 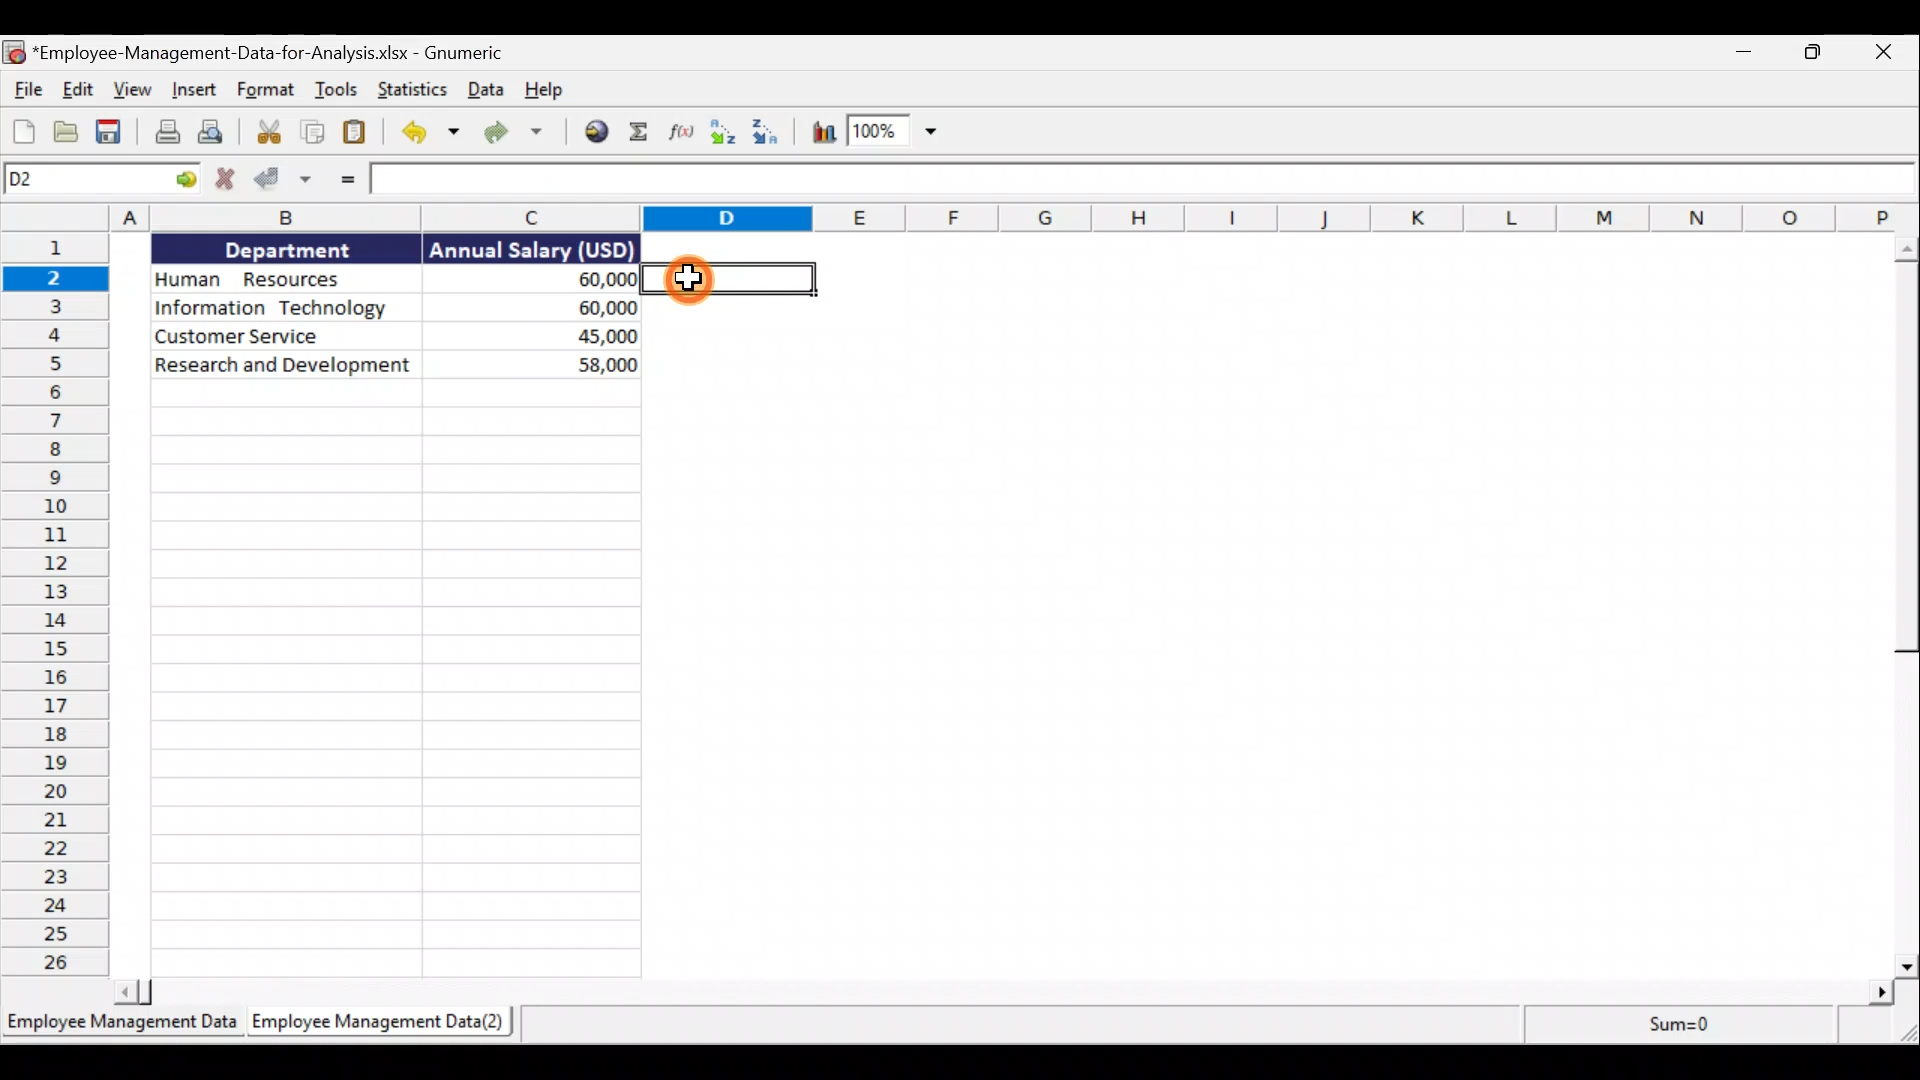 I want to click on Formula bar, so click(x=1136, y=179).